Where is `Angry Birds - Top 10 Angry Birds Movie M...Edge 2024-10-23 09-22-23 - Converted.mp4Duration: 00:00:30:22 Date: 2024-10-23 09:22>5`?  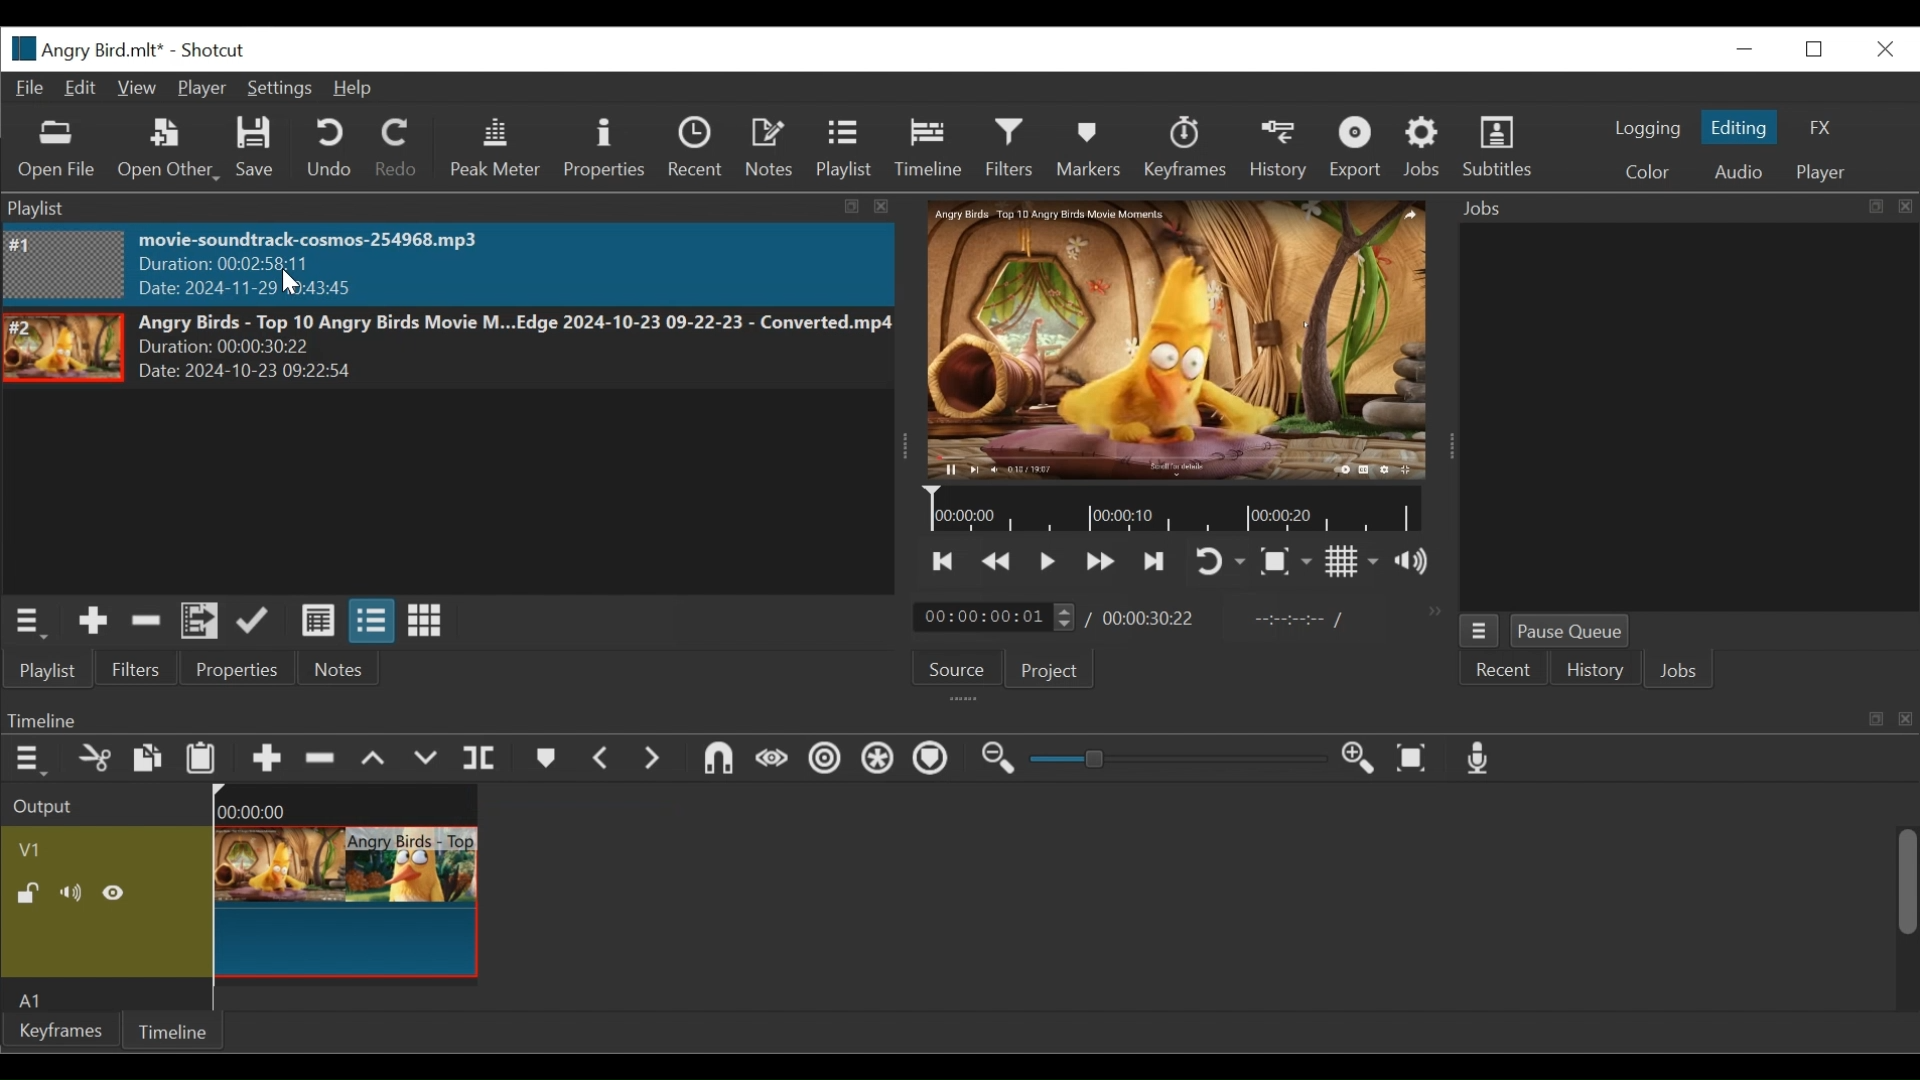
Angry Birds - Top 10 Angry Birds Movie M...Edge 2024-10-23 09-22-23 - Converted.mp4Duration: 00:00:30:22 Date: 2024-10-23 09:22>5 is located at coordinates (514, 348).